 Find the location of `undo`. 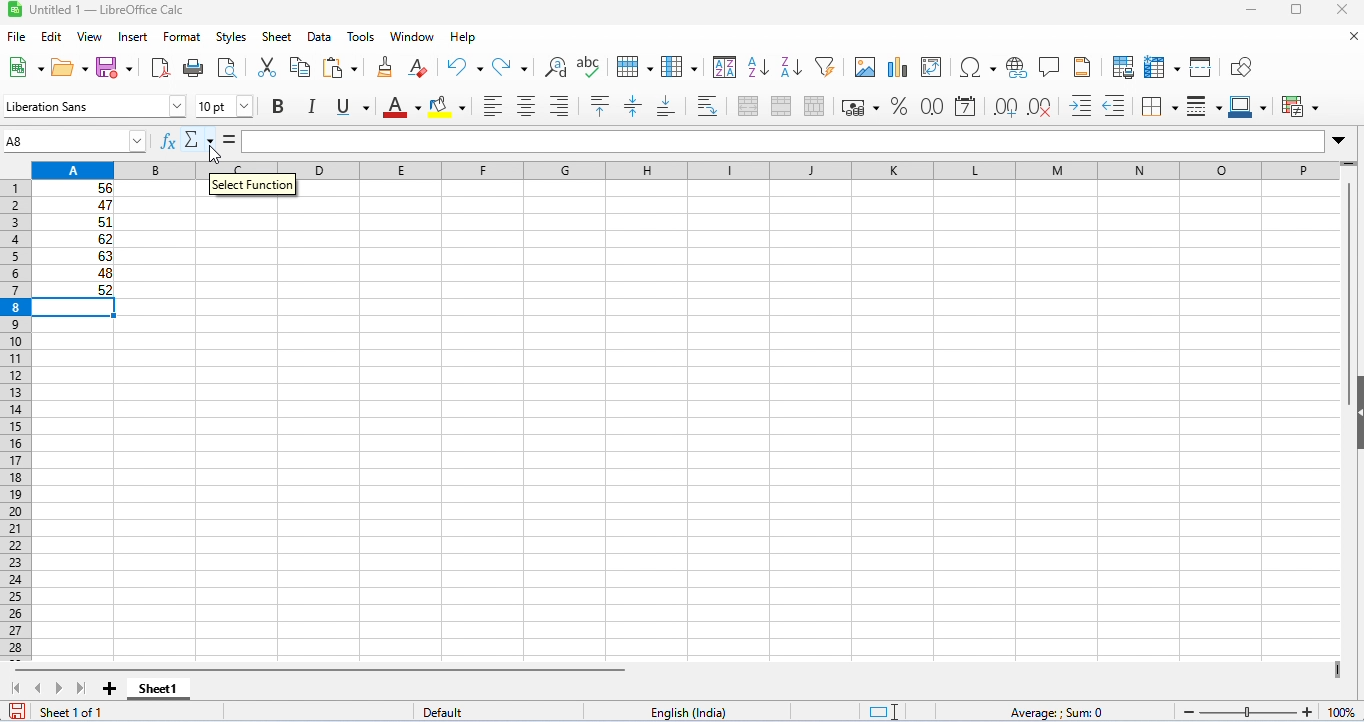

undo is located at coordinates (465, 67).